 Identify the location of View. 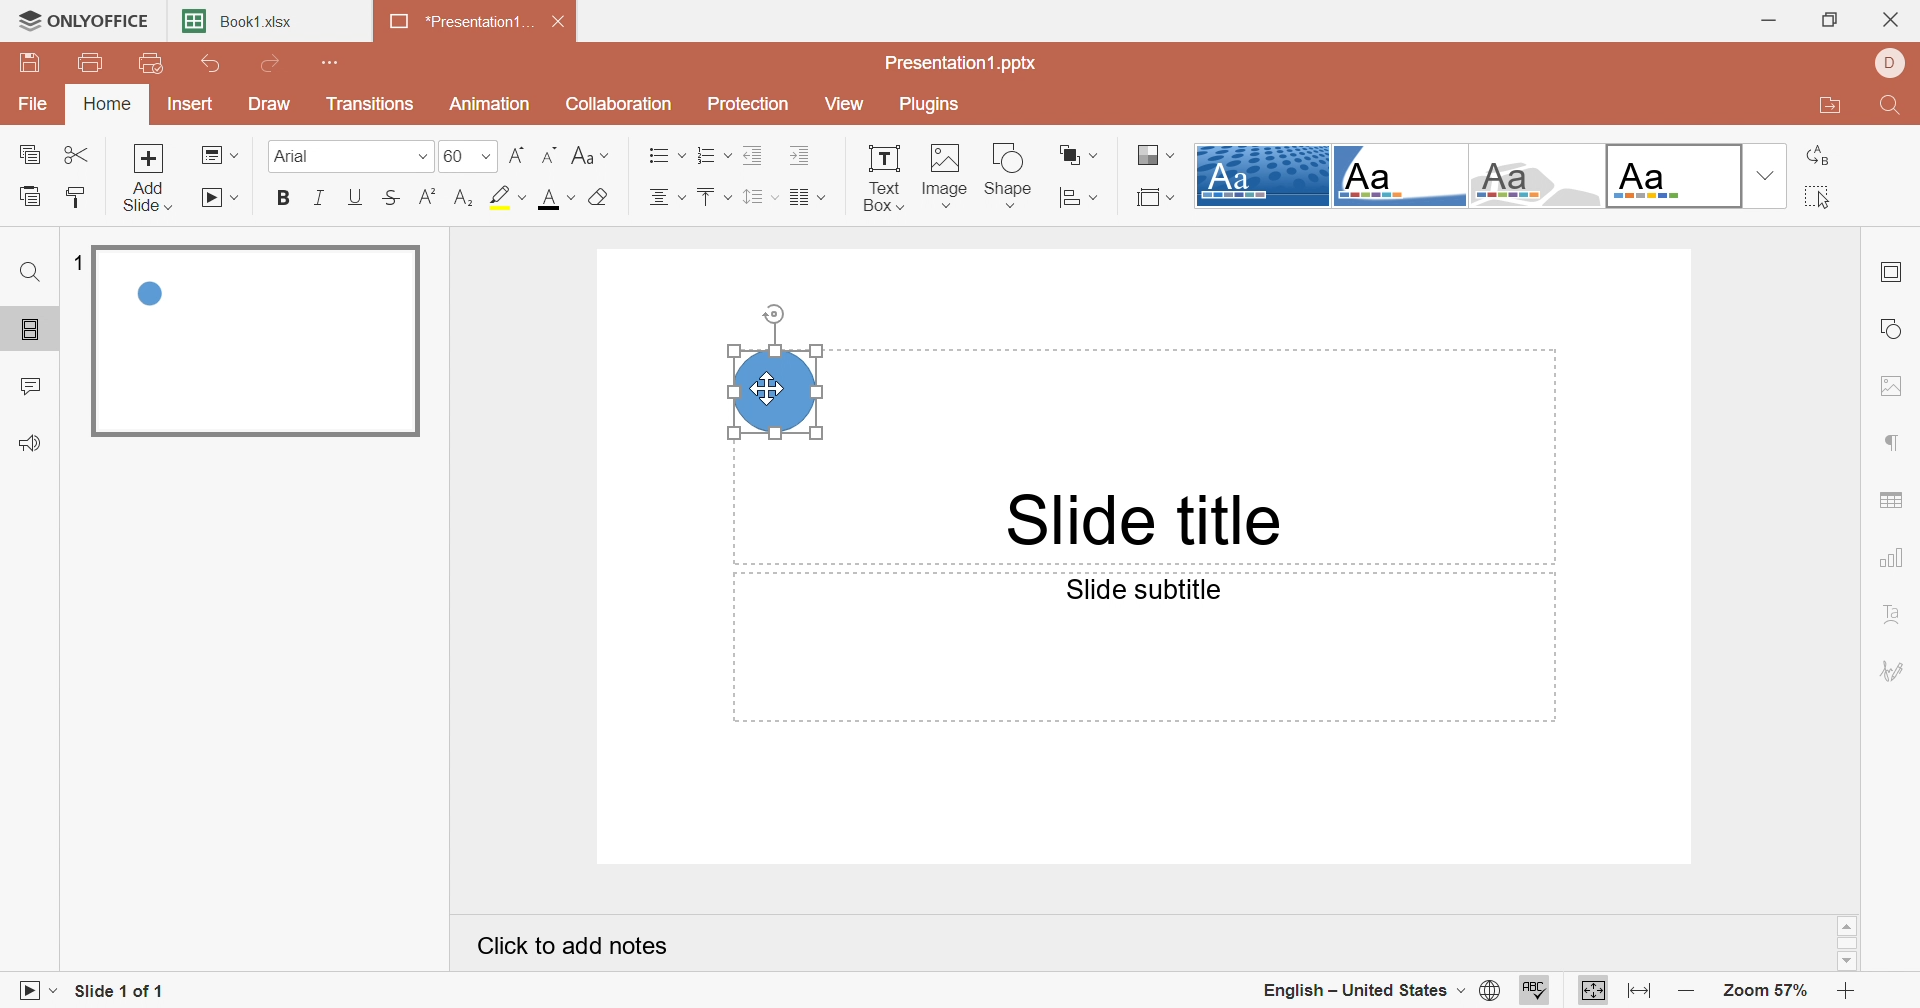
(853, 106).